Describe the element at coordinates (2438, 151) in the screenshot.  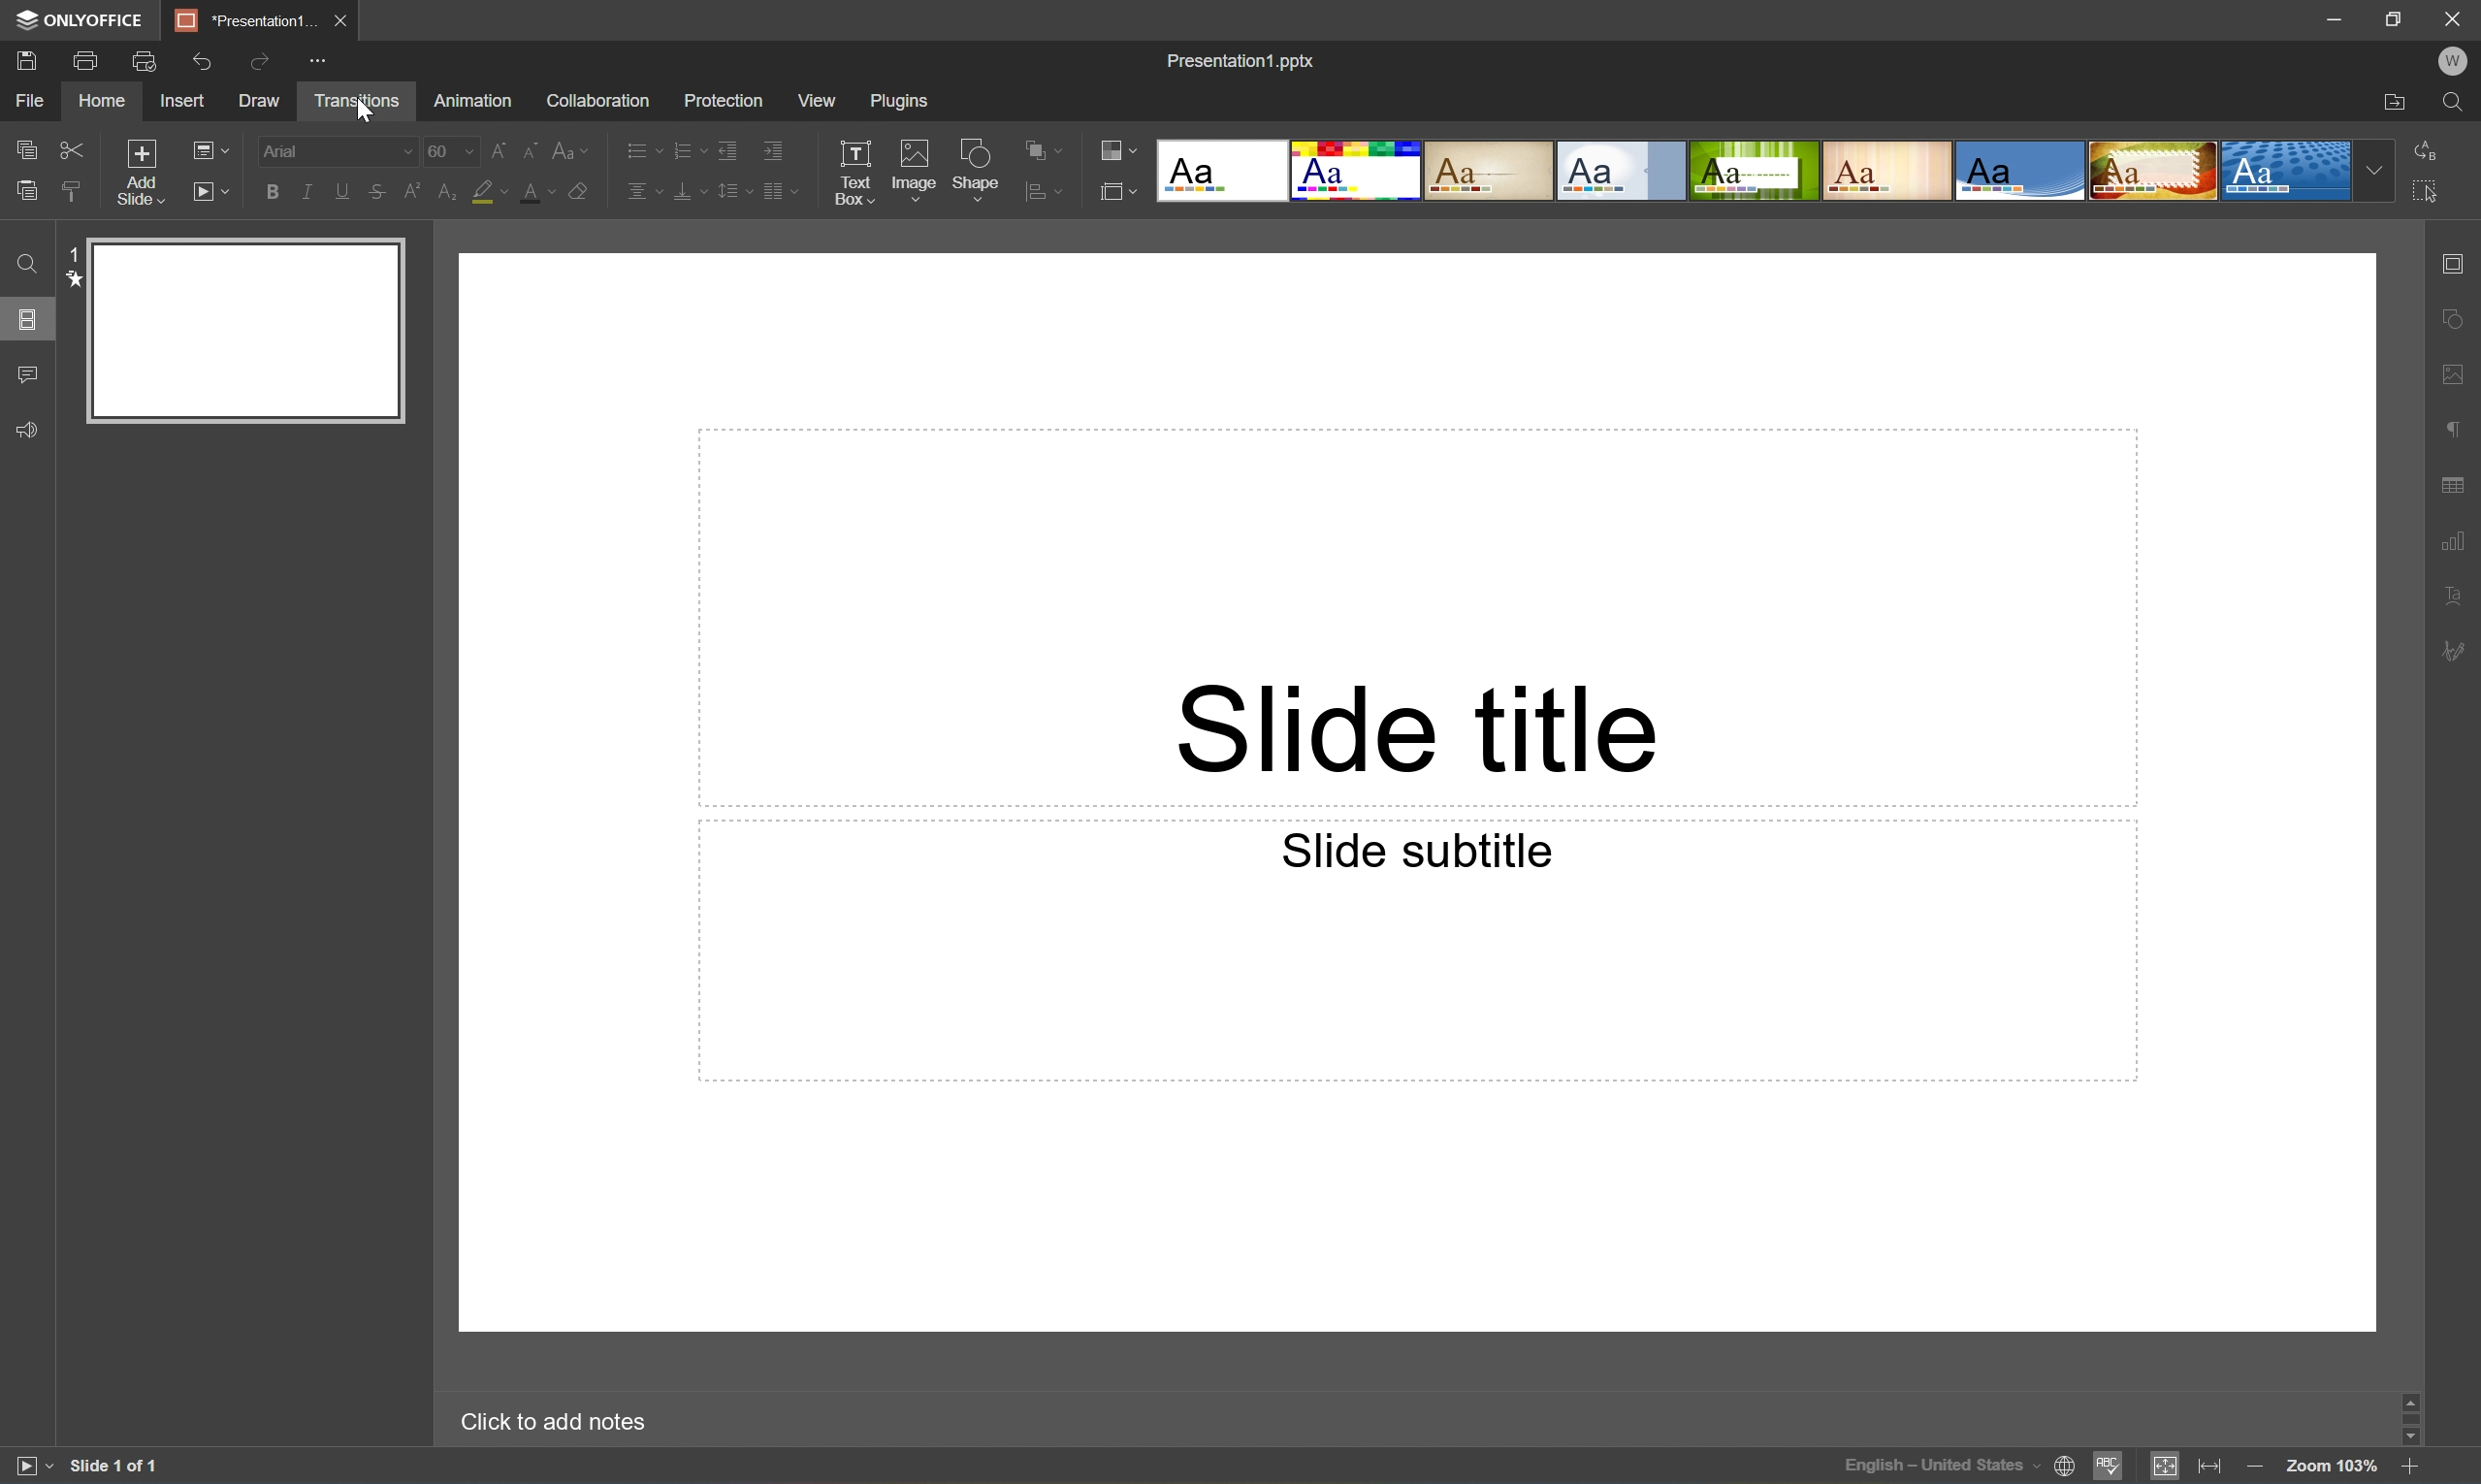
I see `Replace` at that location.